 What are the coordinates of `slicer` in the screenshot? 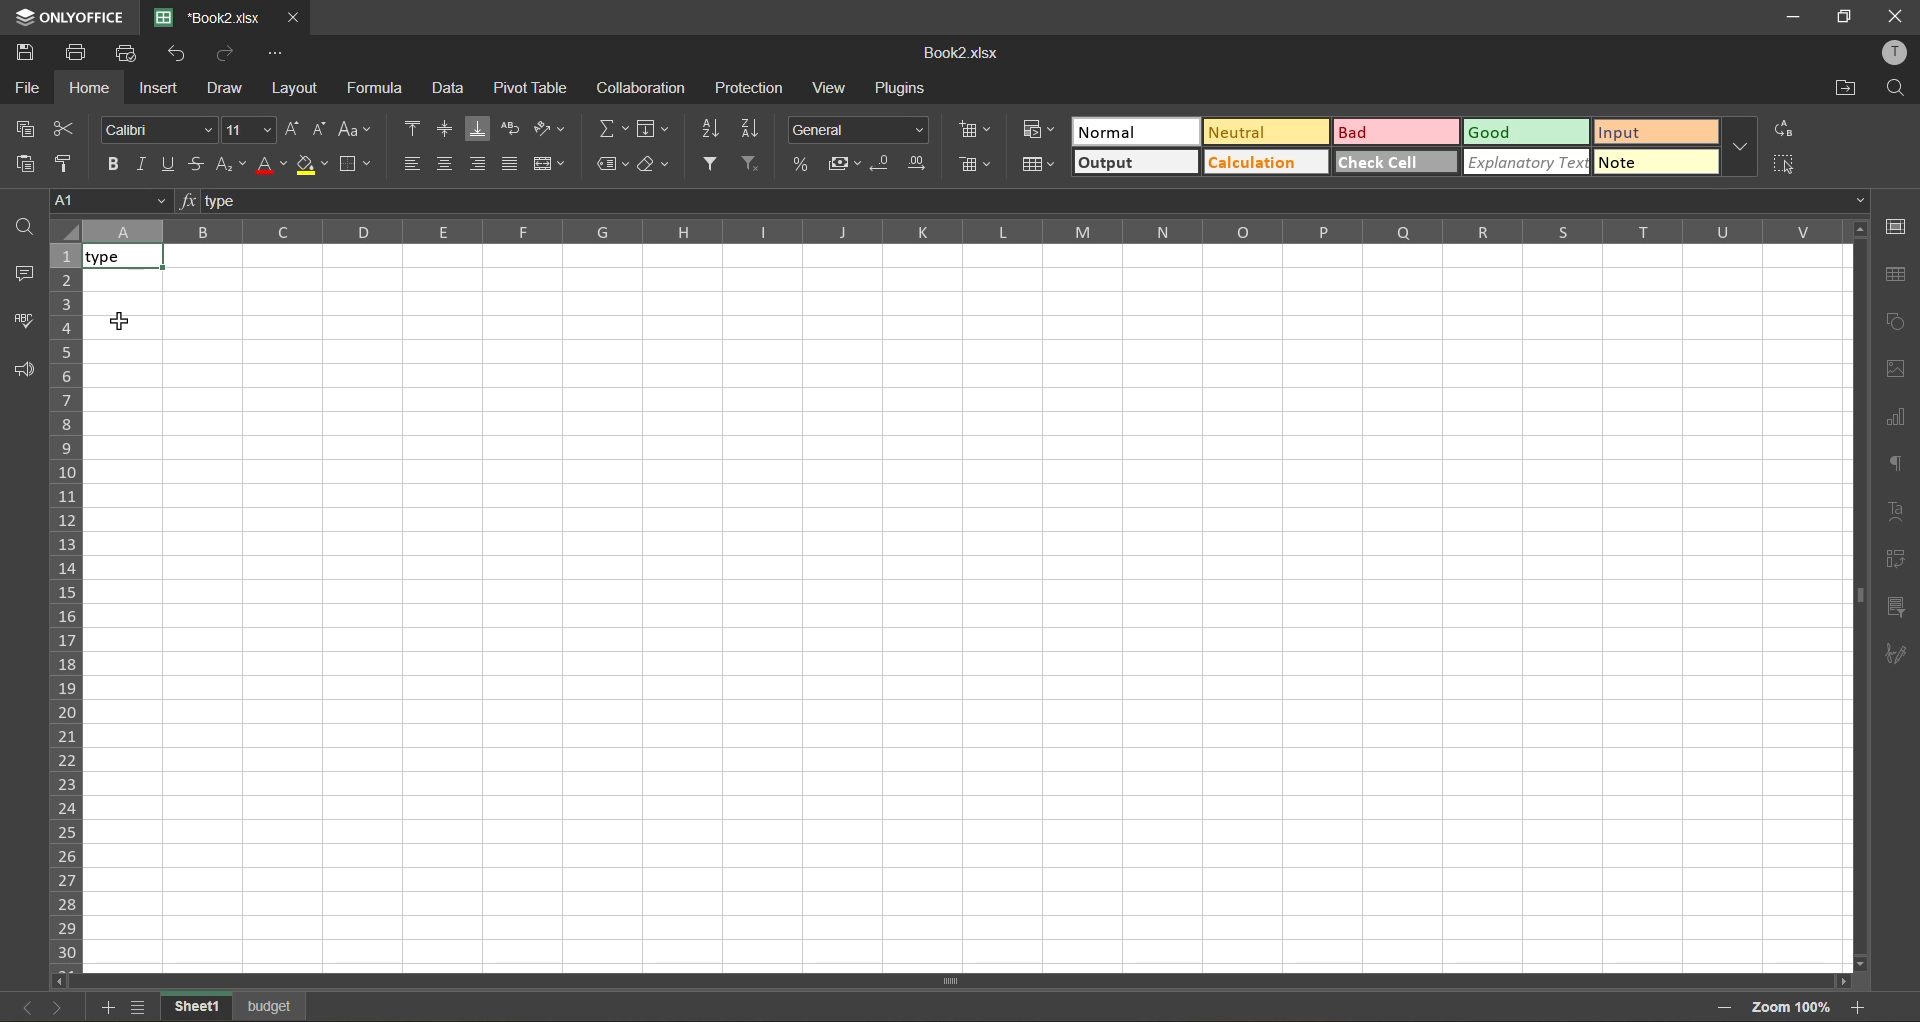 It's located at (1898, 608).